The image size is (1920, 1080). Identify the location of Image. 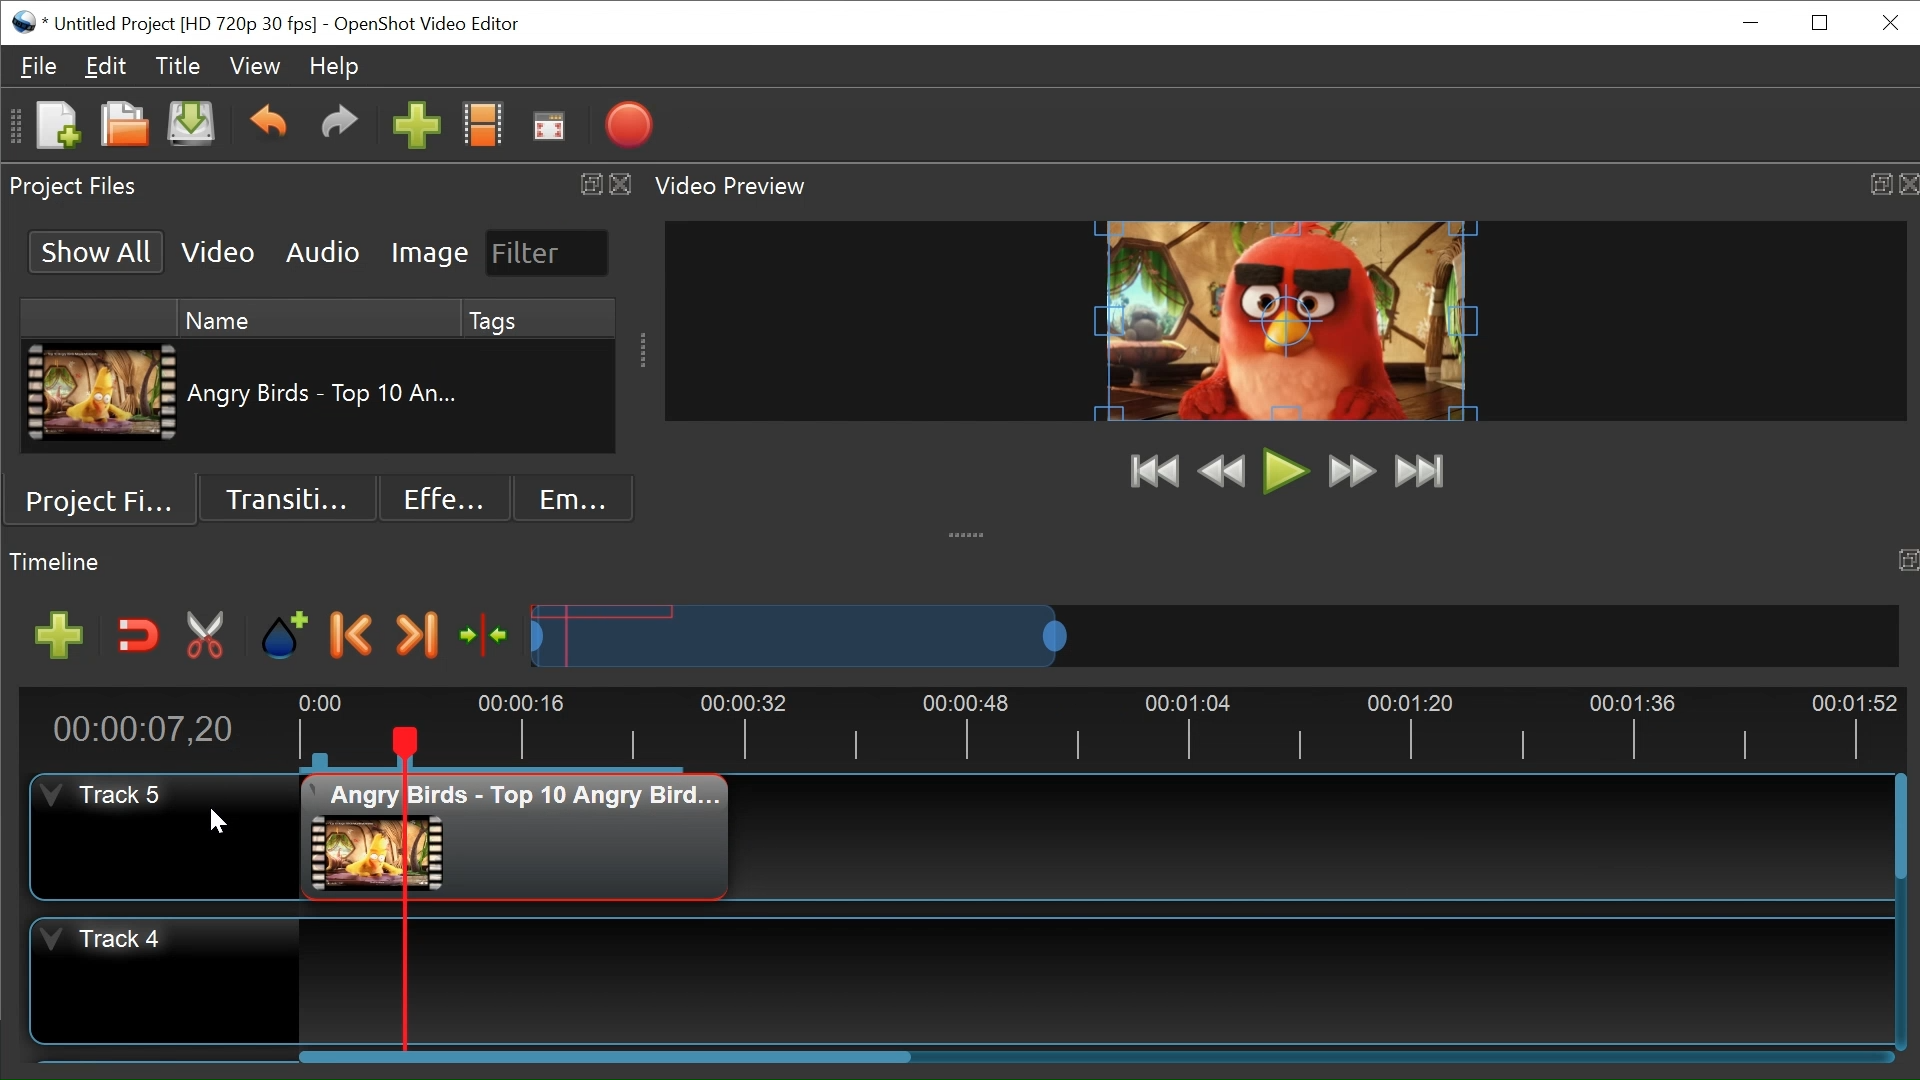
(429, 251).